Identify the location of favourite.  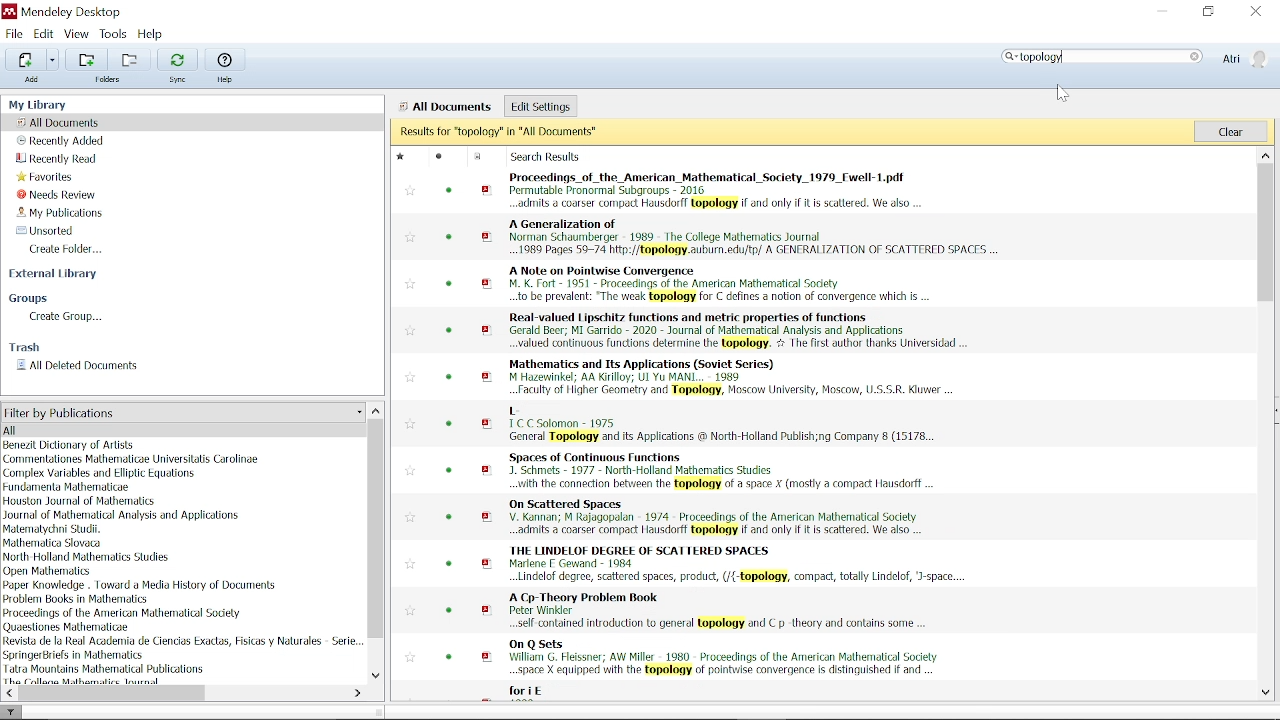
(412, 332).